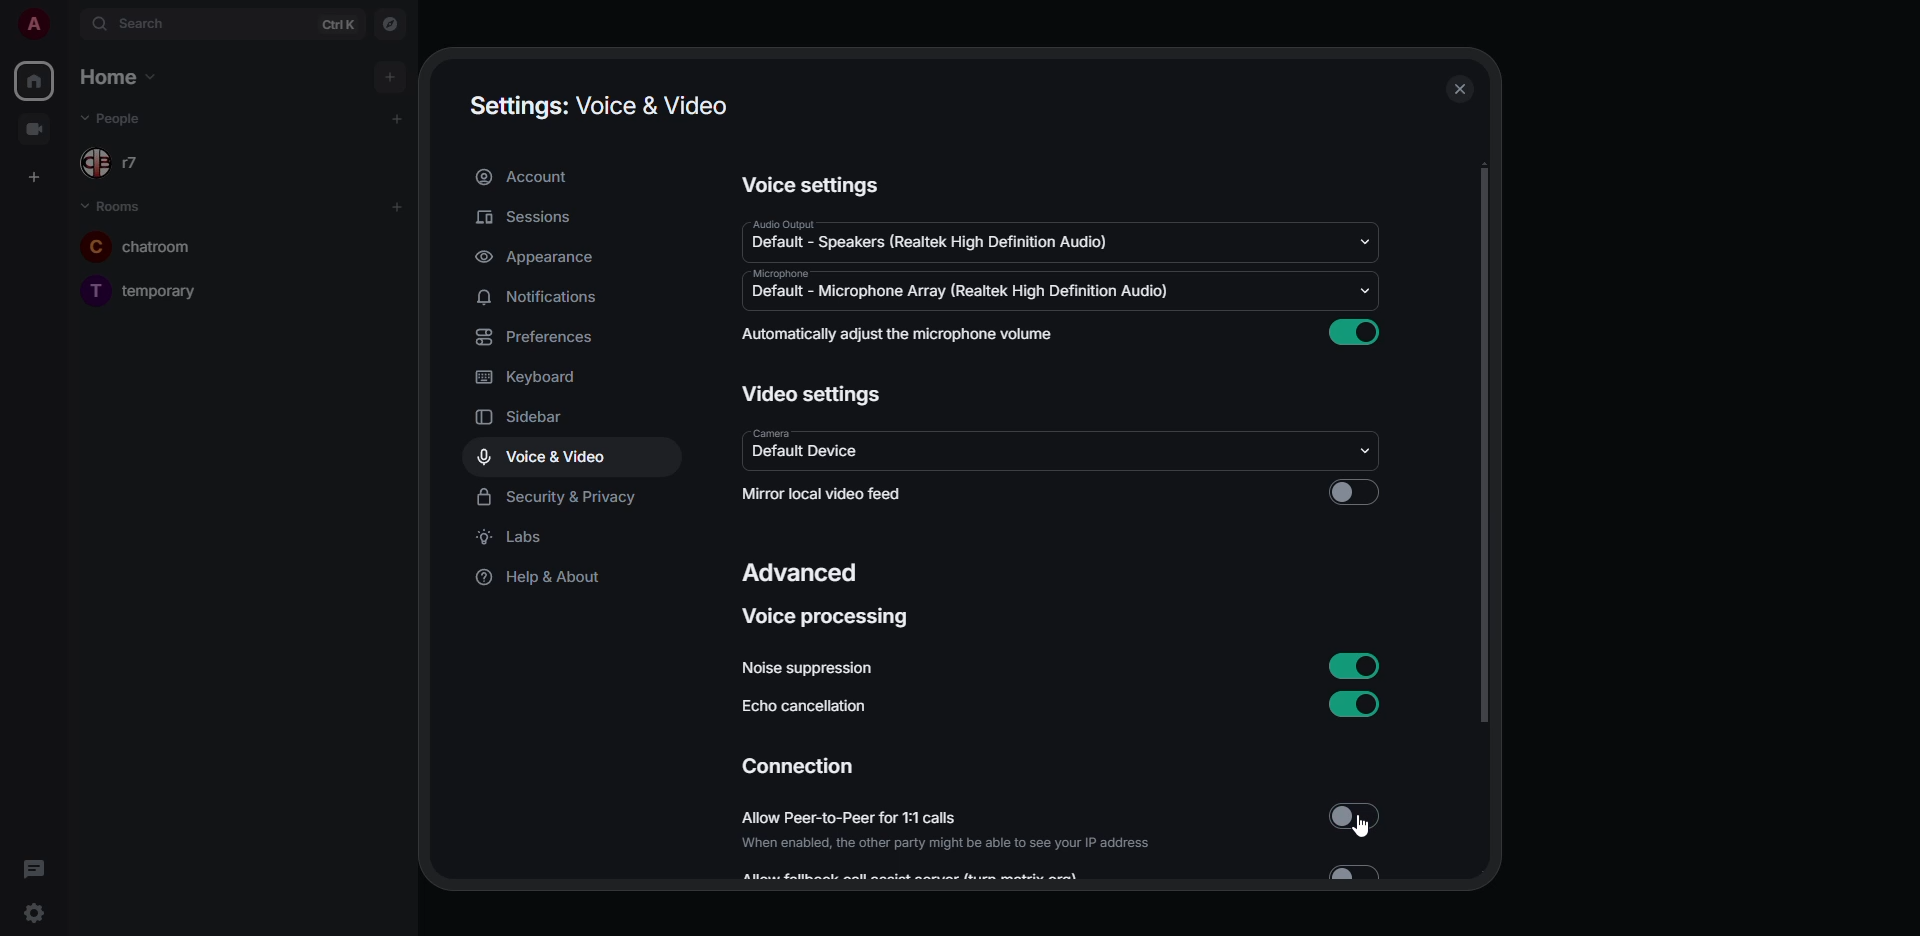 The height and width of the screenshot is (936, 1920). What do you see at coordinates (1368, 243) in the screenshot?
I see `drop down` at bounding box center [1368, 243].